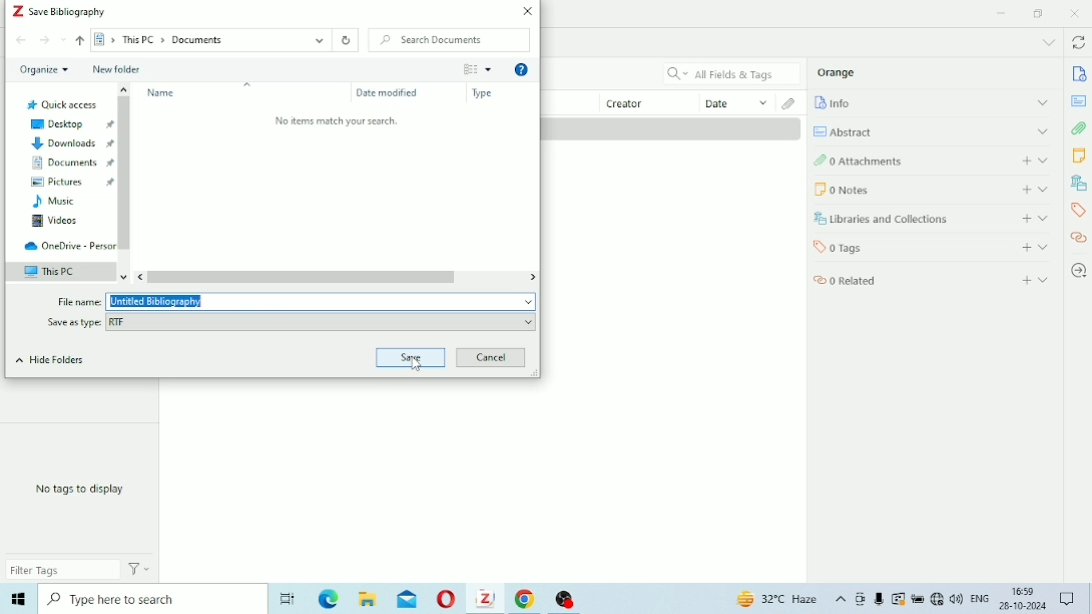  Describe the element at coordinates (1001, 13) in the screenshot. I see `Minimize` at that location.